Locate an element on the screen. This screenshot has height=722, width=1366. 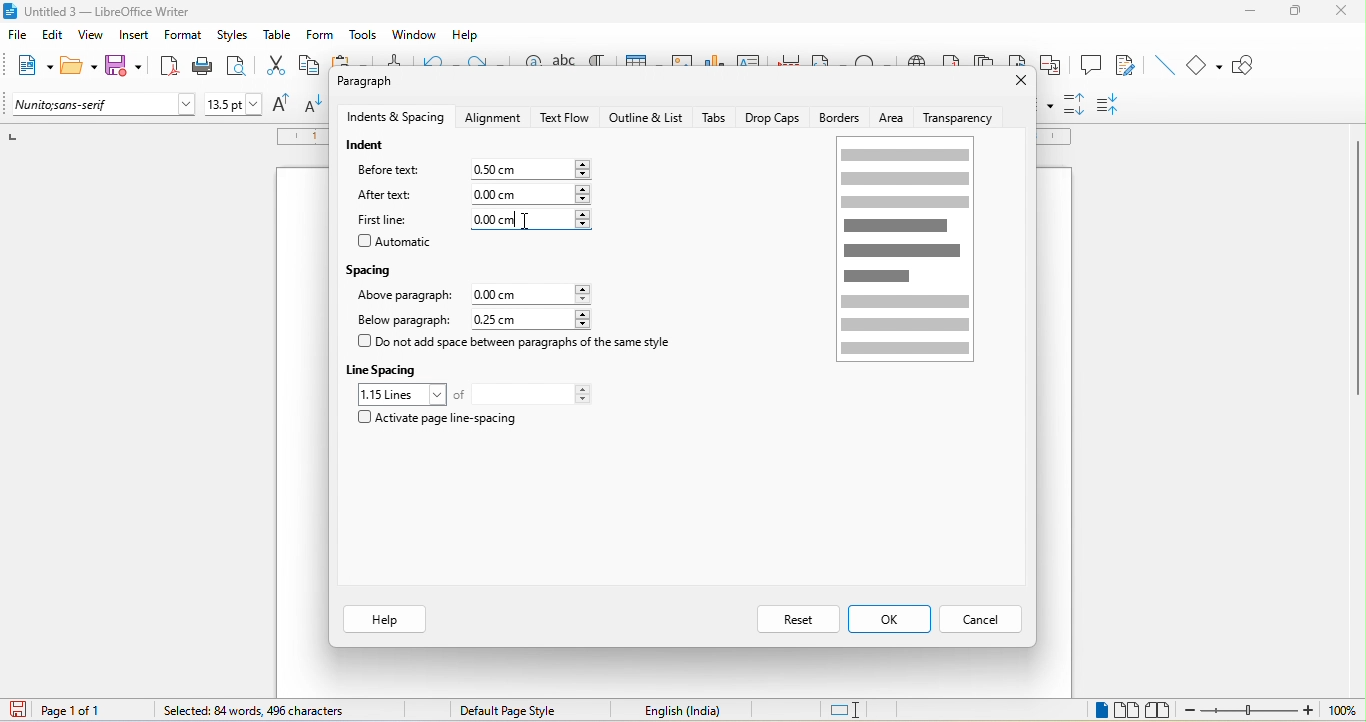
print is located at coordinates (203, 67).